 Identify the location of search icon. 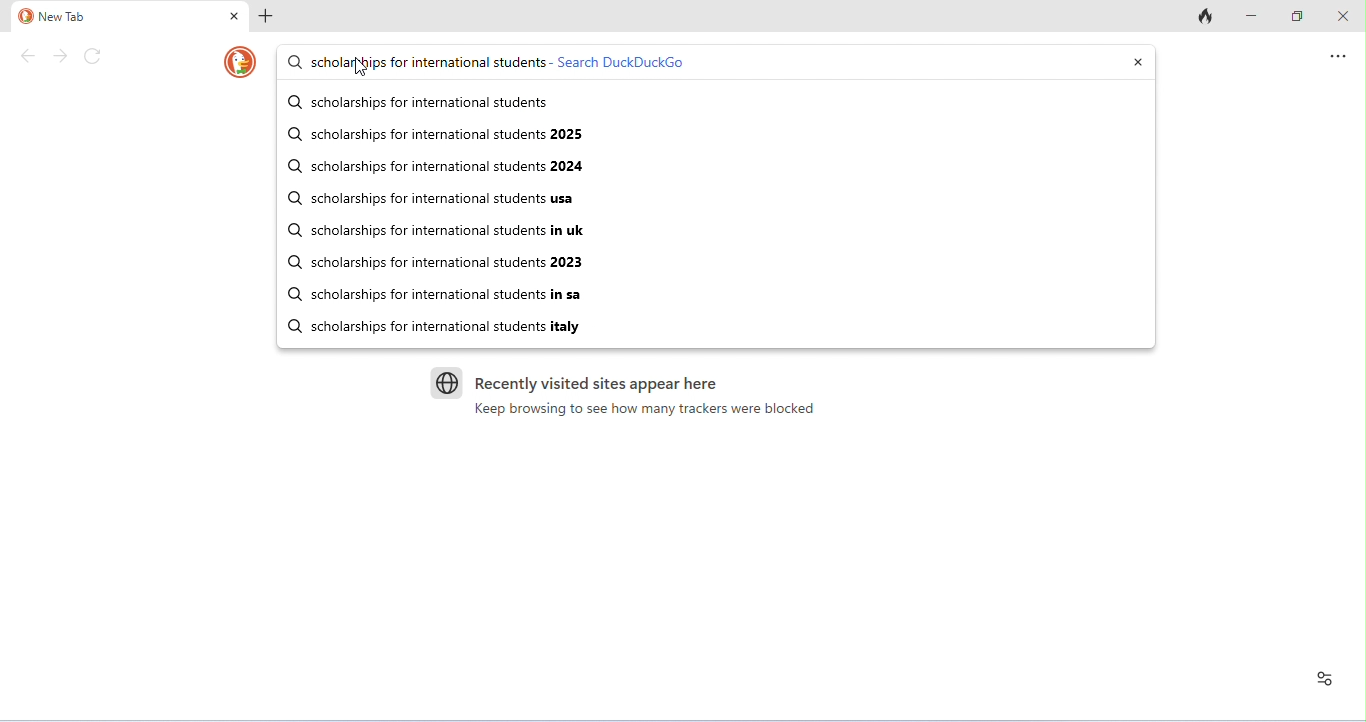
(292, 102).